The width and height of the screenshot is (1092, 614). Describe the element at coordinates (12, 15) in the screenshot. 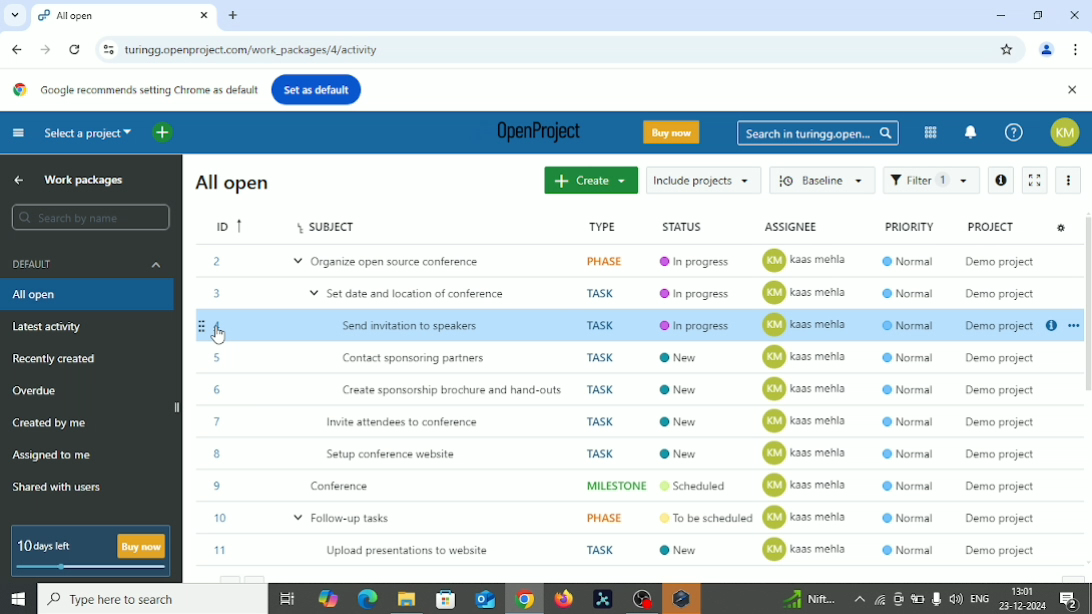

I see `Search tabs` at that location.